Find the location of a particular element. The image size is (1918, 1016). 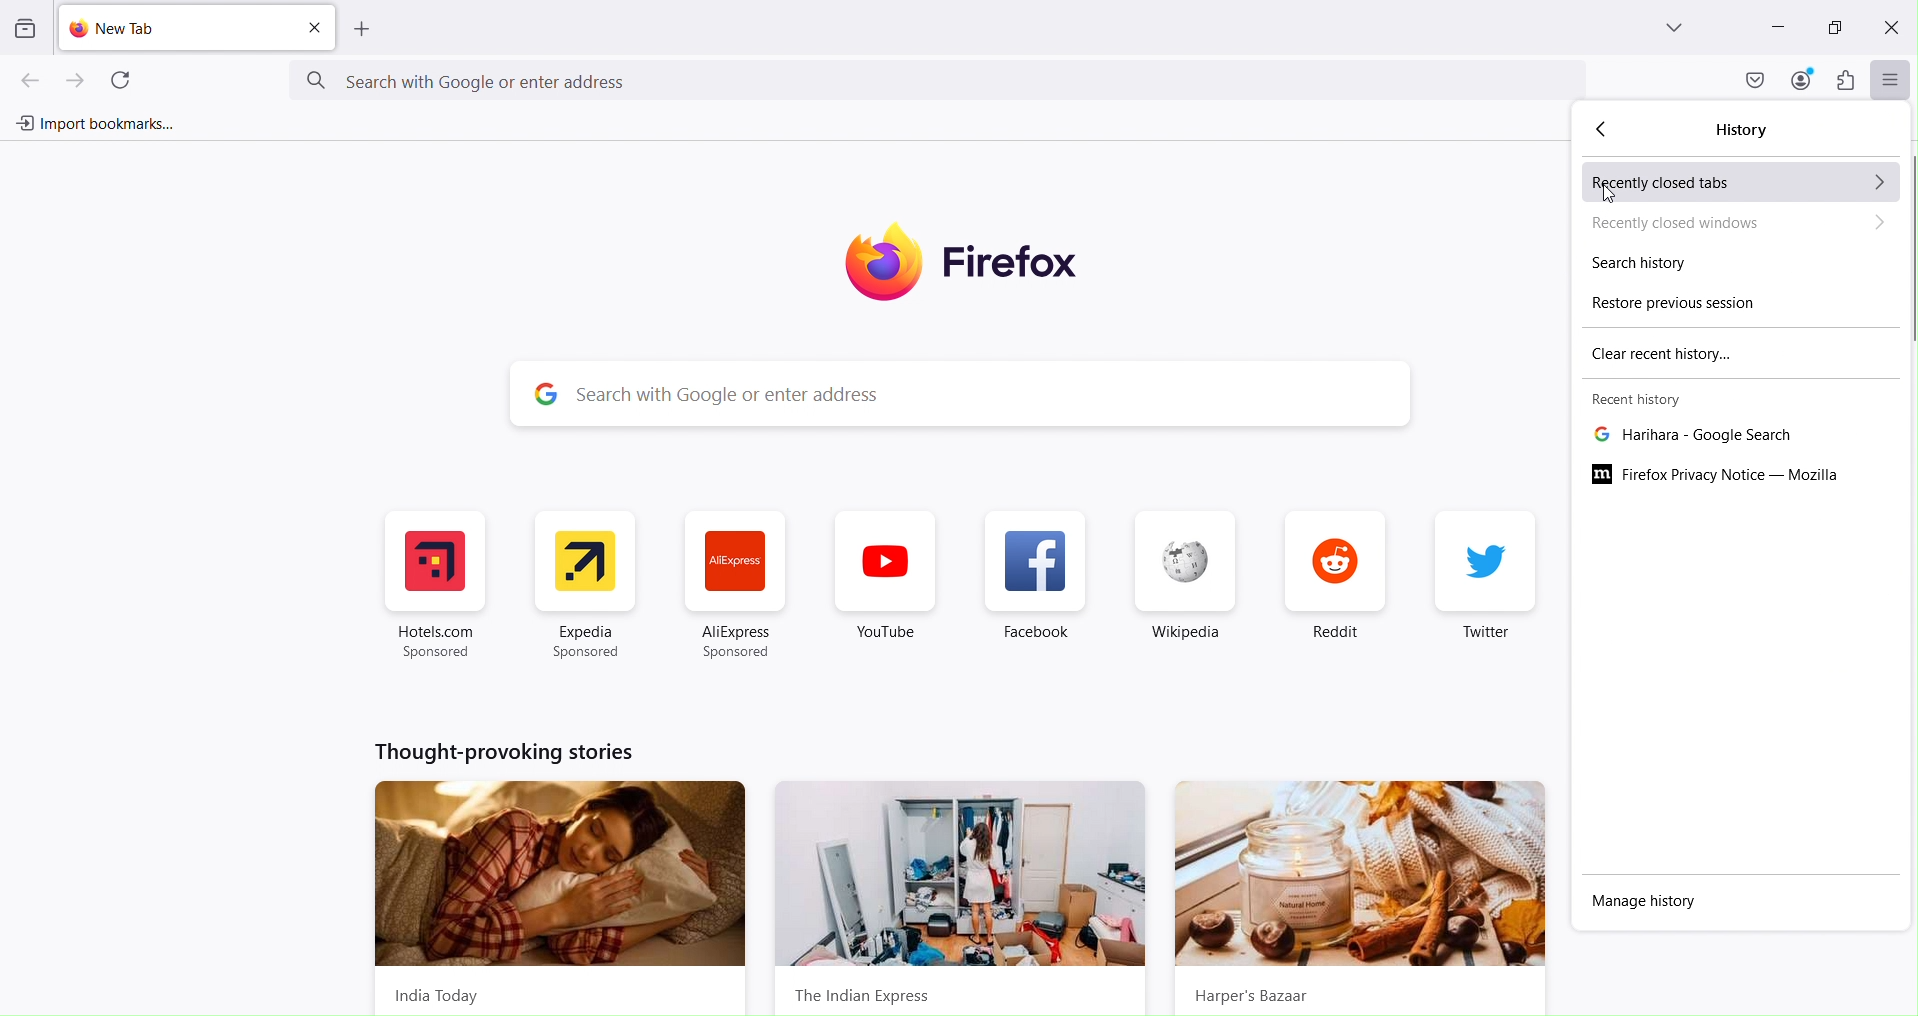

Manage history is located at coordinates (1723, 905).